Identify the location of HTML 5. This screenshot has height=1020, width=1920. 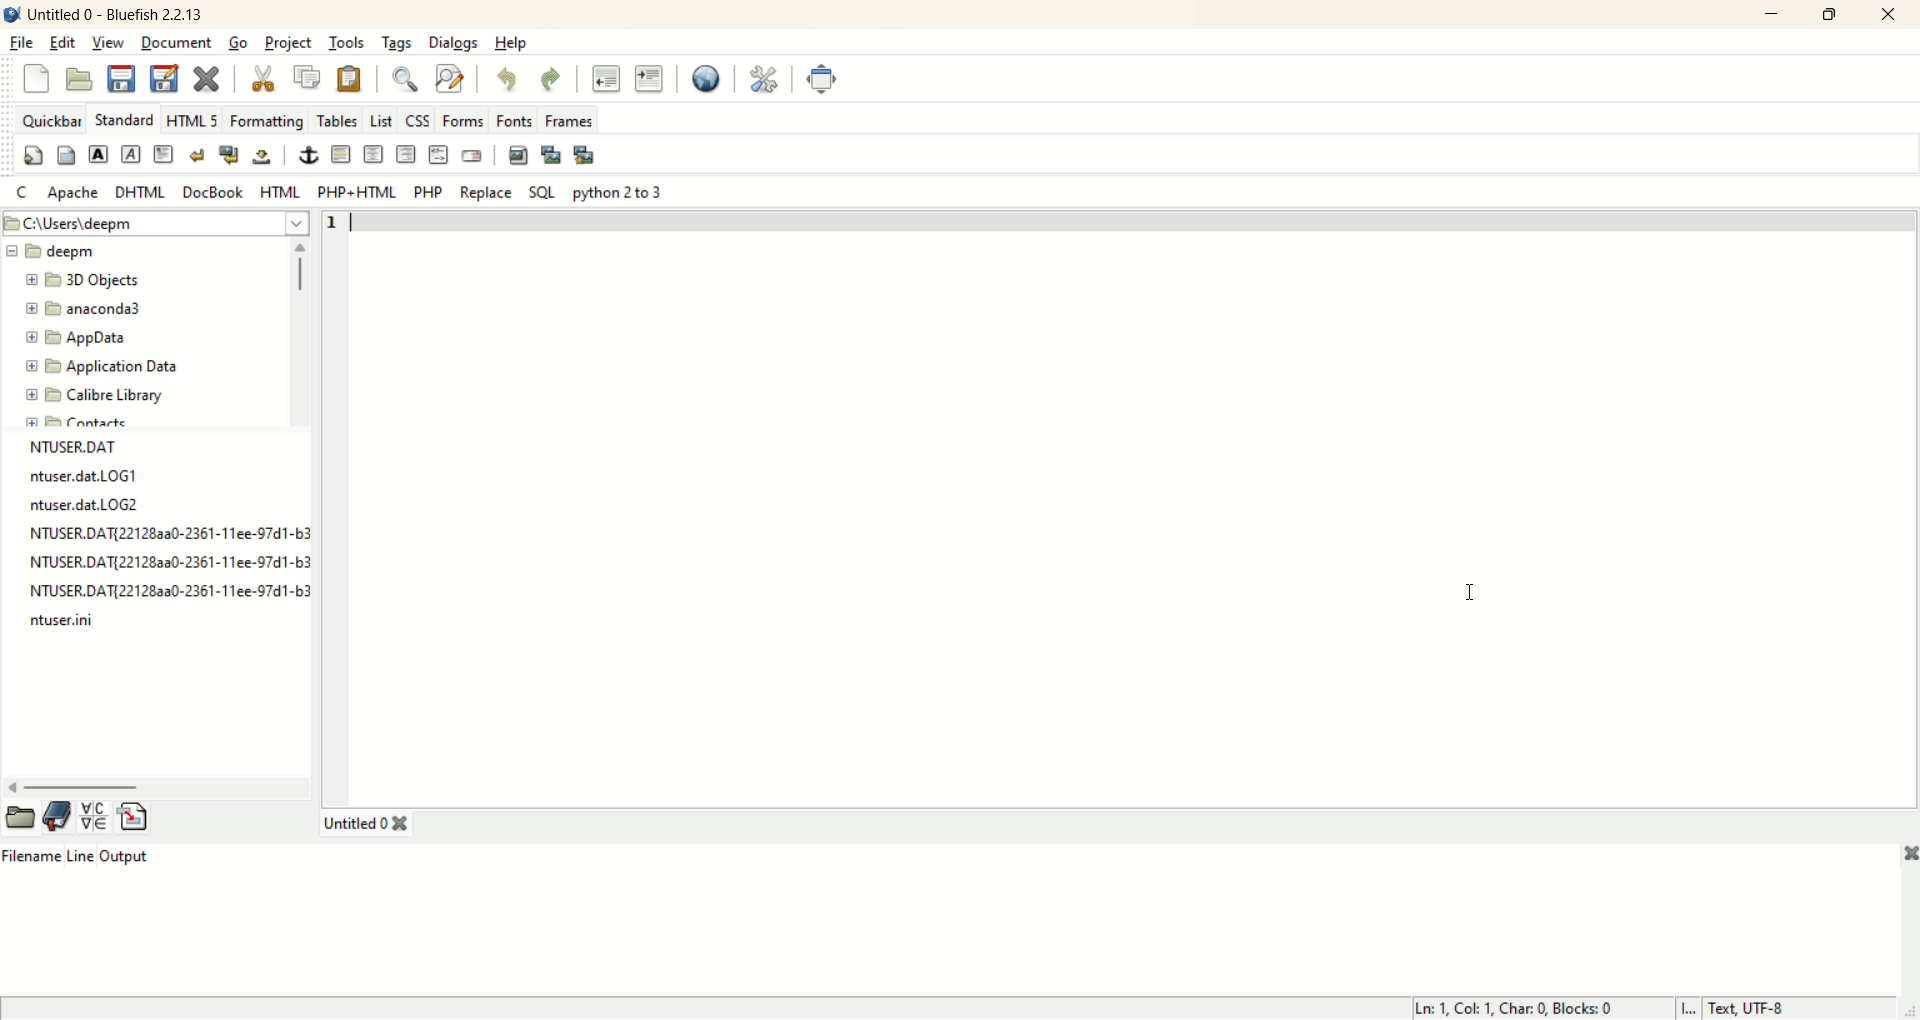
(193, 120).